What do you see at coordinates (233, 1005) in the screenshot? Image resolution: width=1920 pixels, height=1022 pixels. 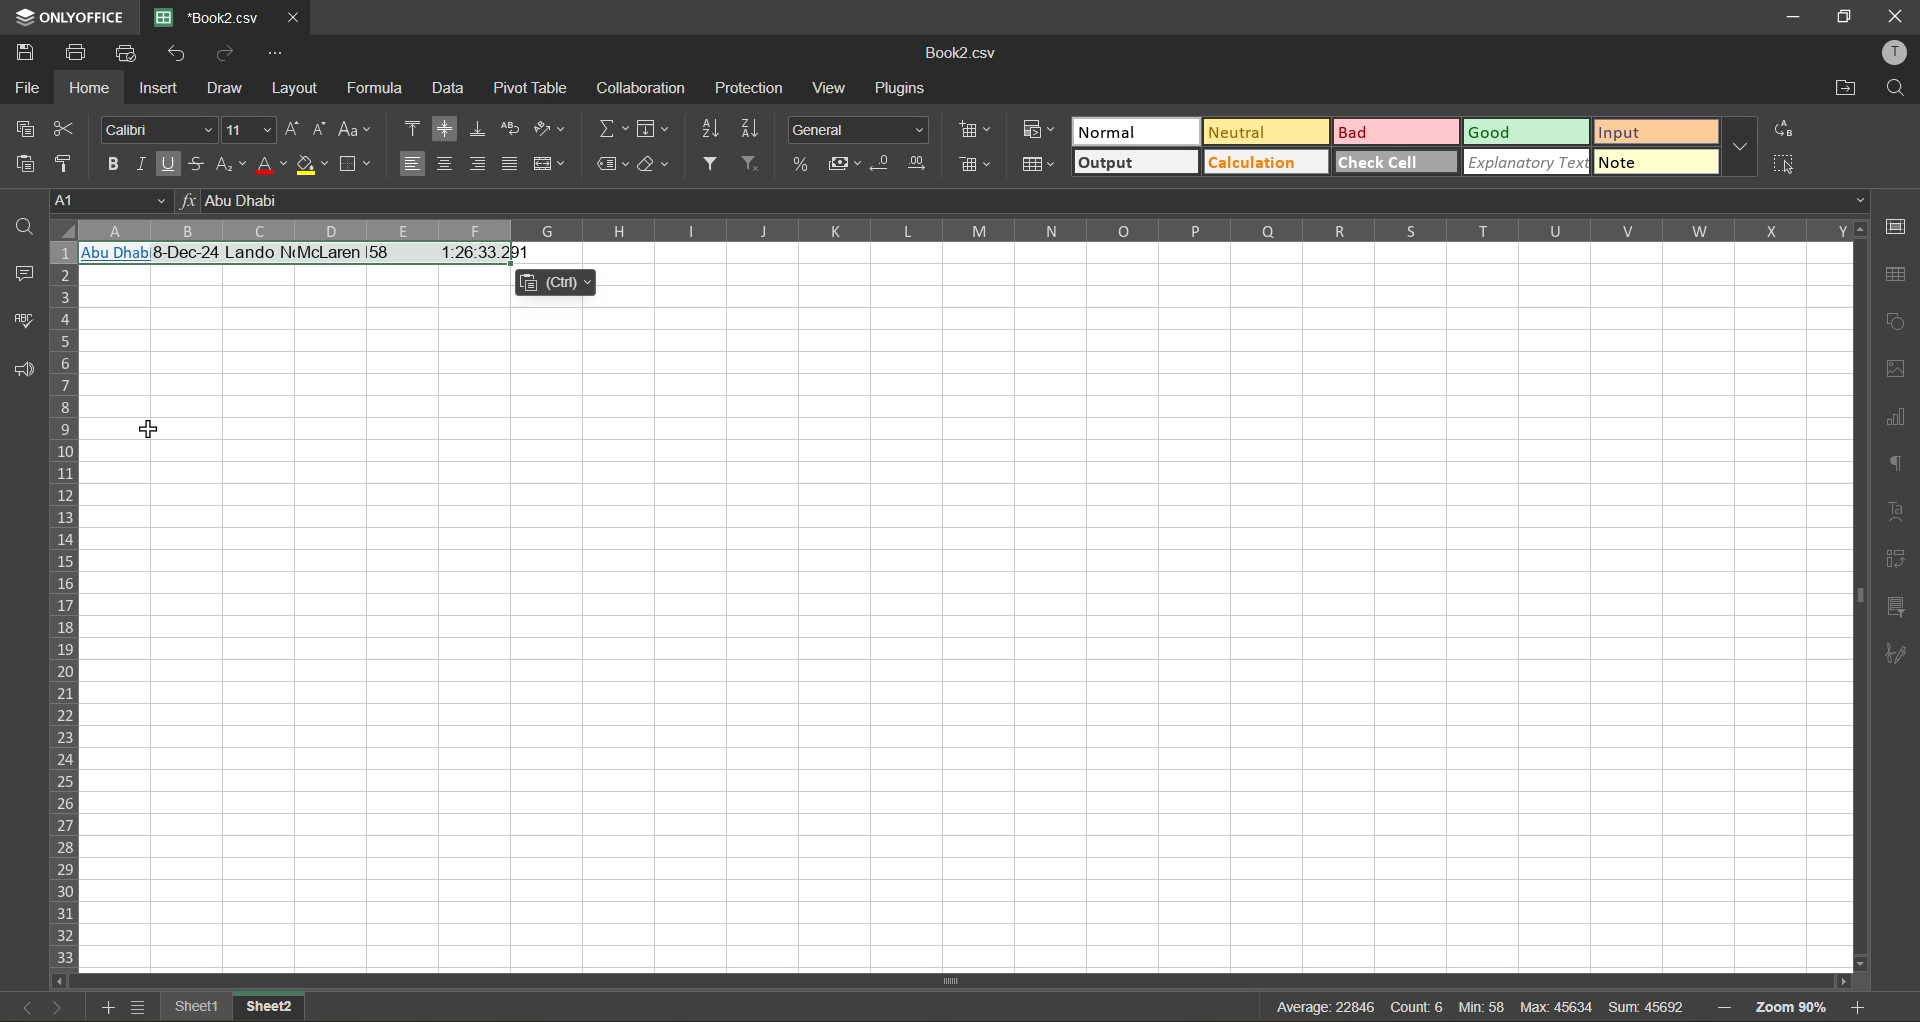 I see `sheet names` at bounding box center [233, 1005].